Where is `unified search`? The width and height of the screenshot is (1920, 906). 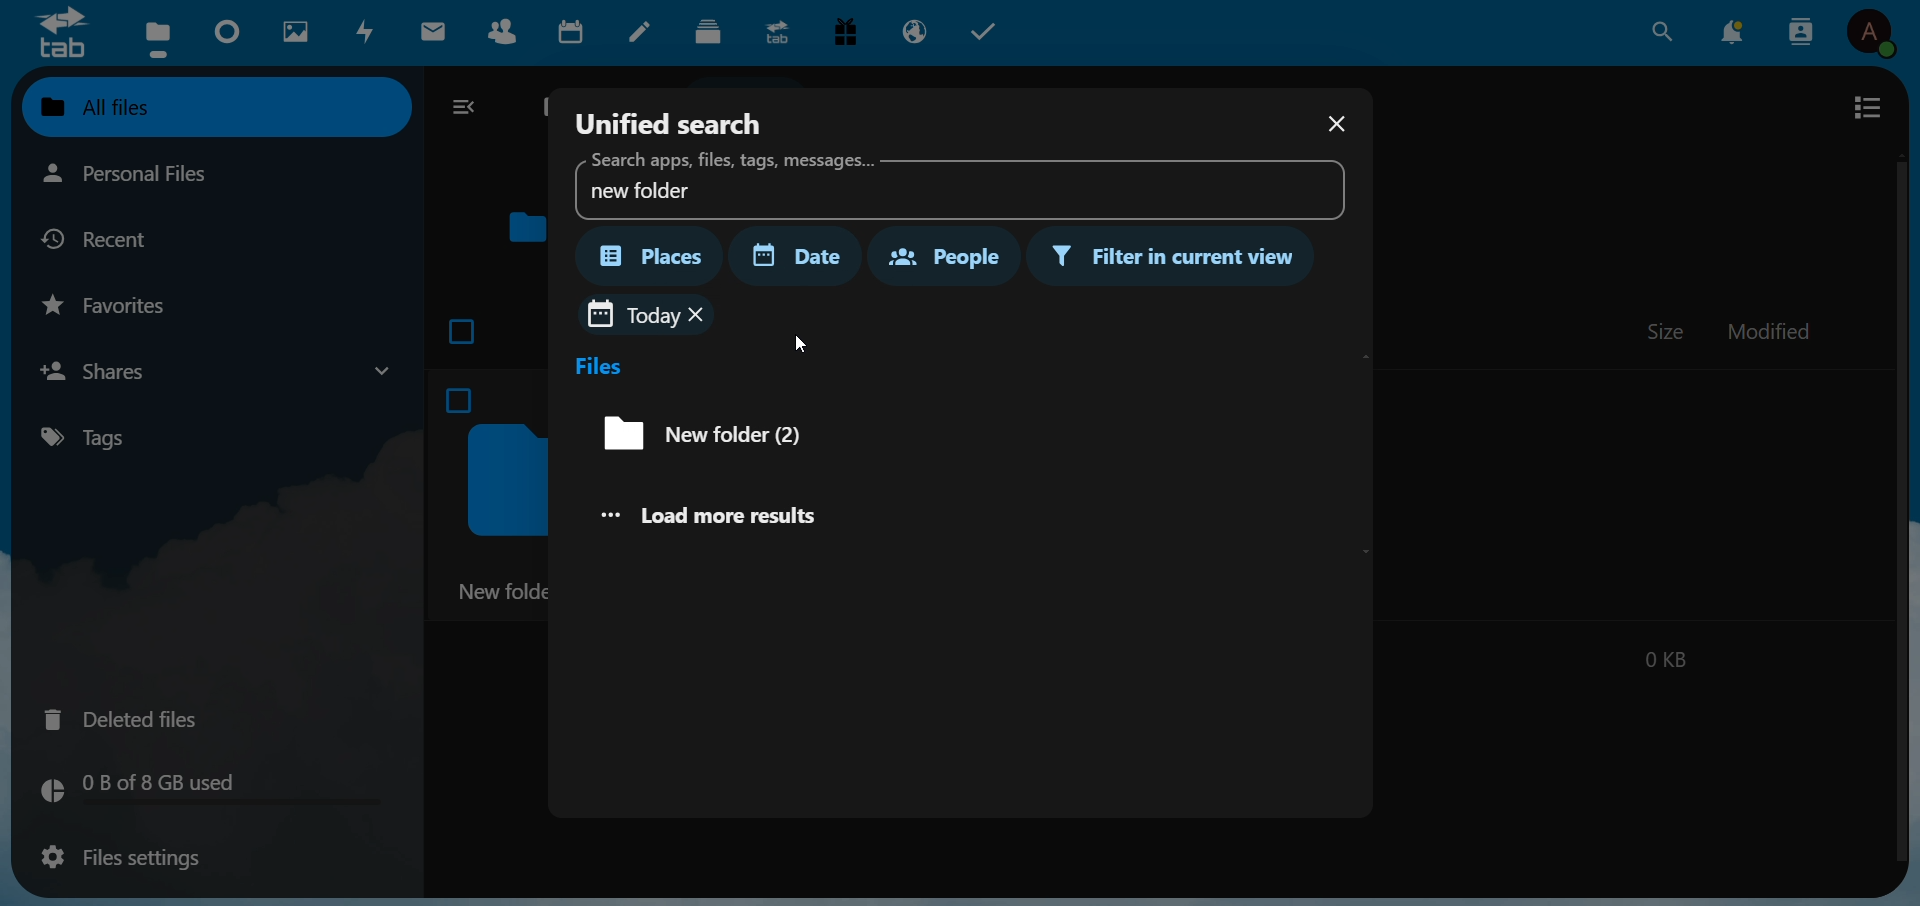
unified search is located at coordinates (671, 120).